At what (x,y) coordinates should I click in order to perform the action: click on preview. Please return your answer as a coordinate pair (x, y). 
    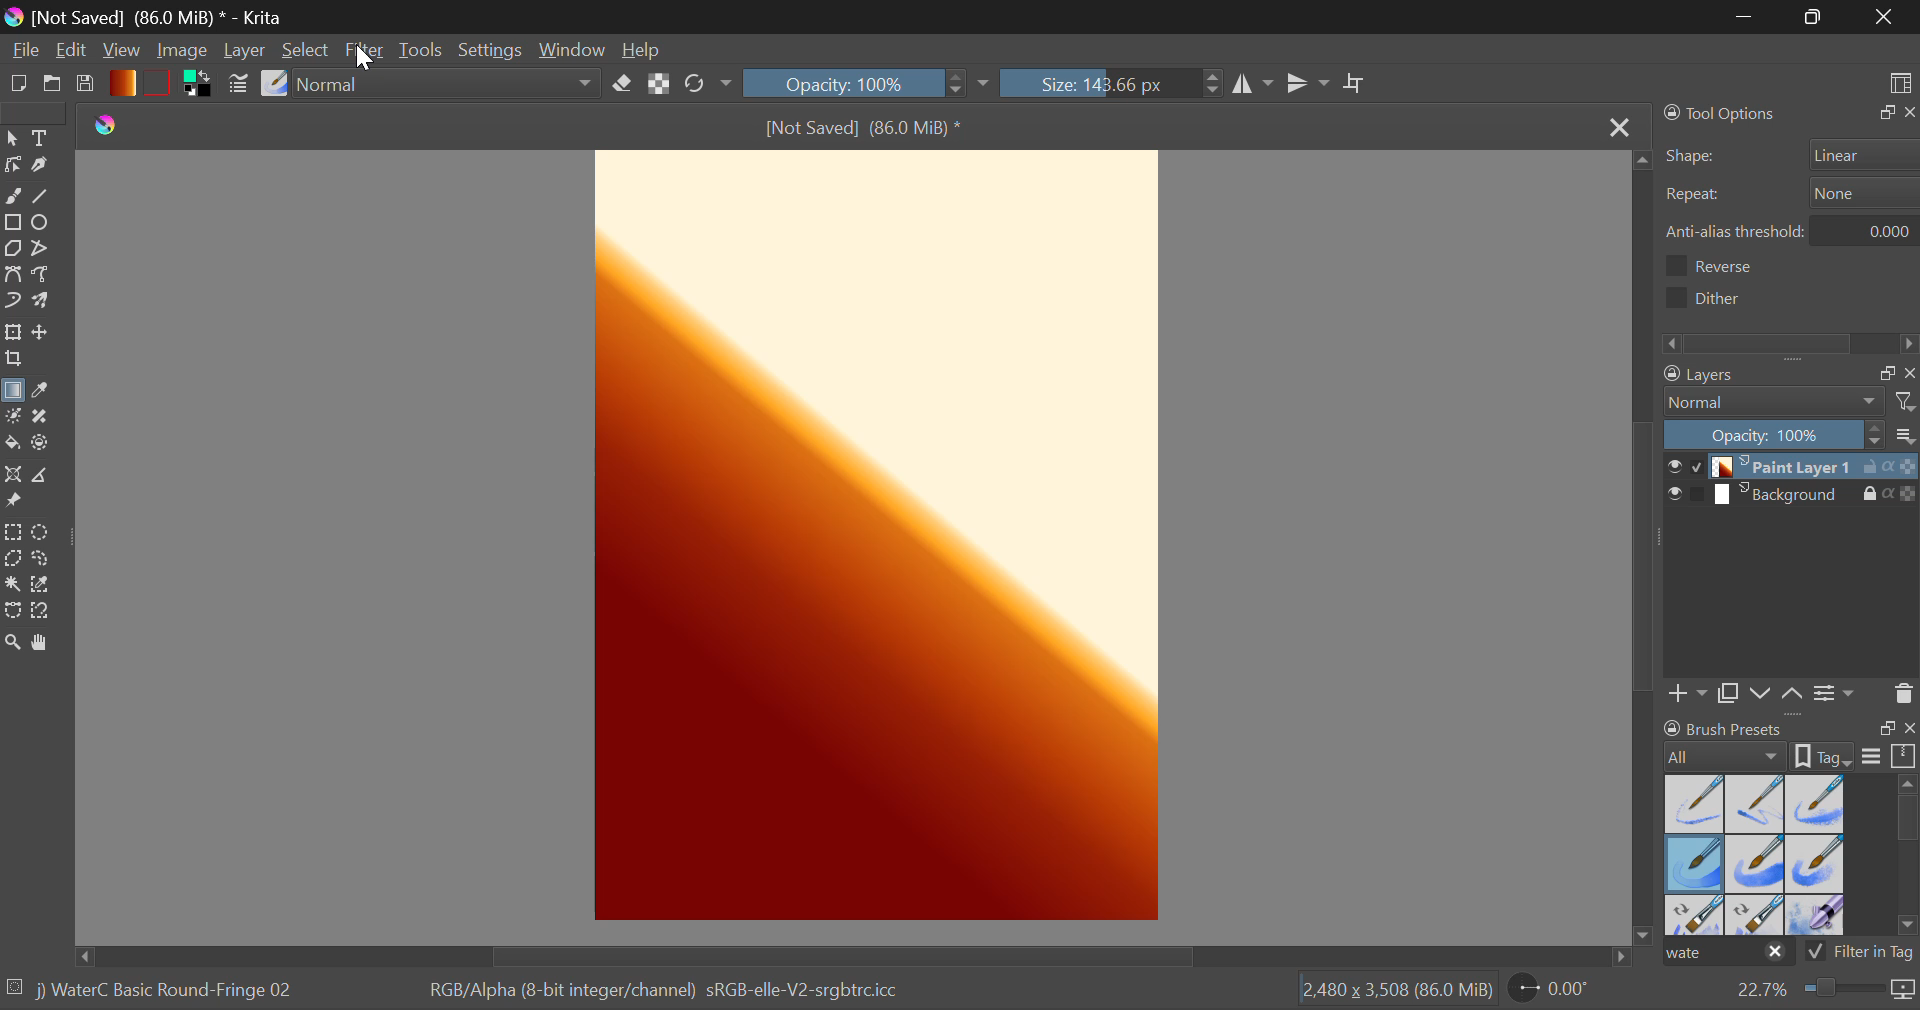
    Looking at the image, I should click on (1671, 467).